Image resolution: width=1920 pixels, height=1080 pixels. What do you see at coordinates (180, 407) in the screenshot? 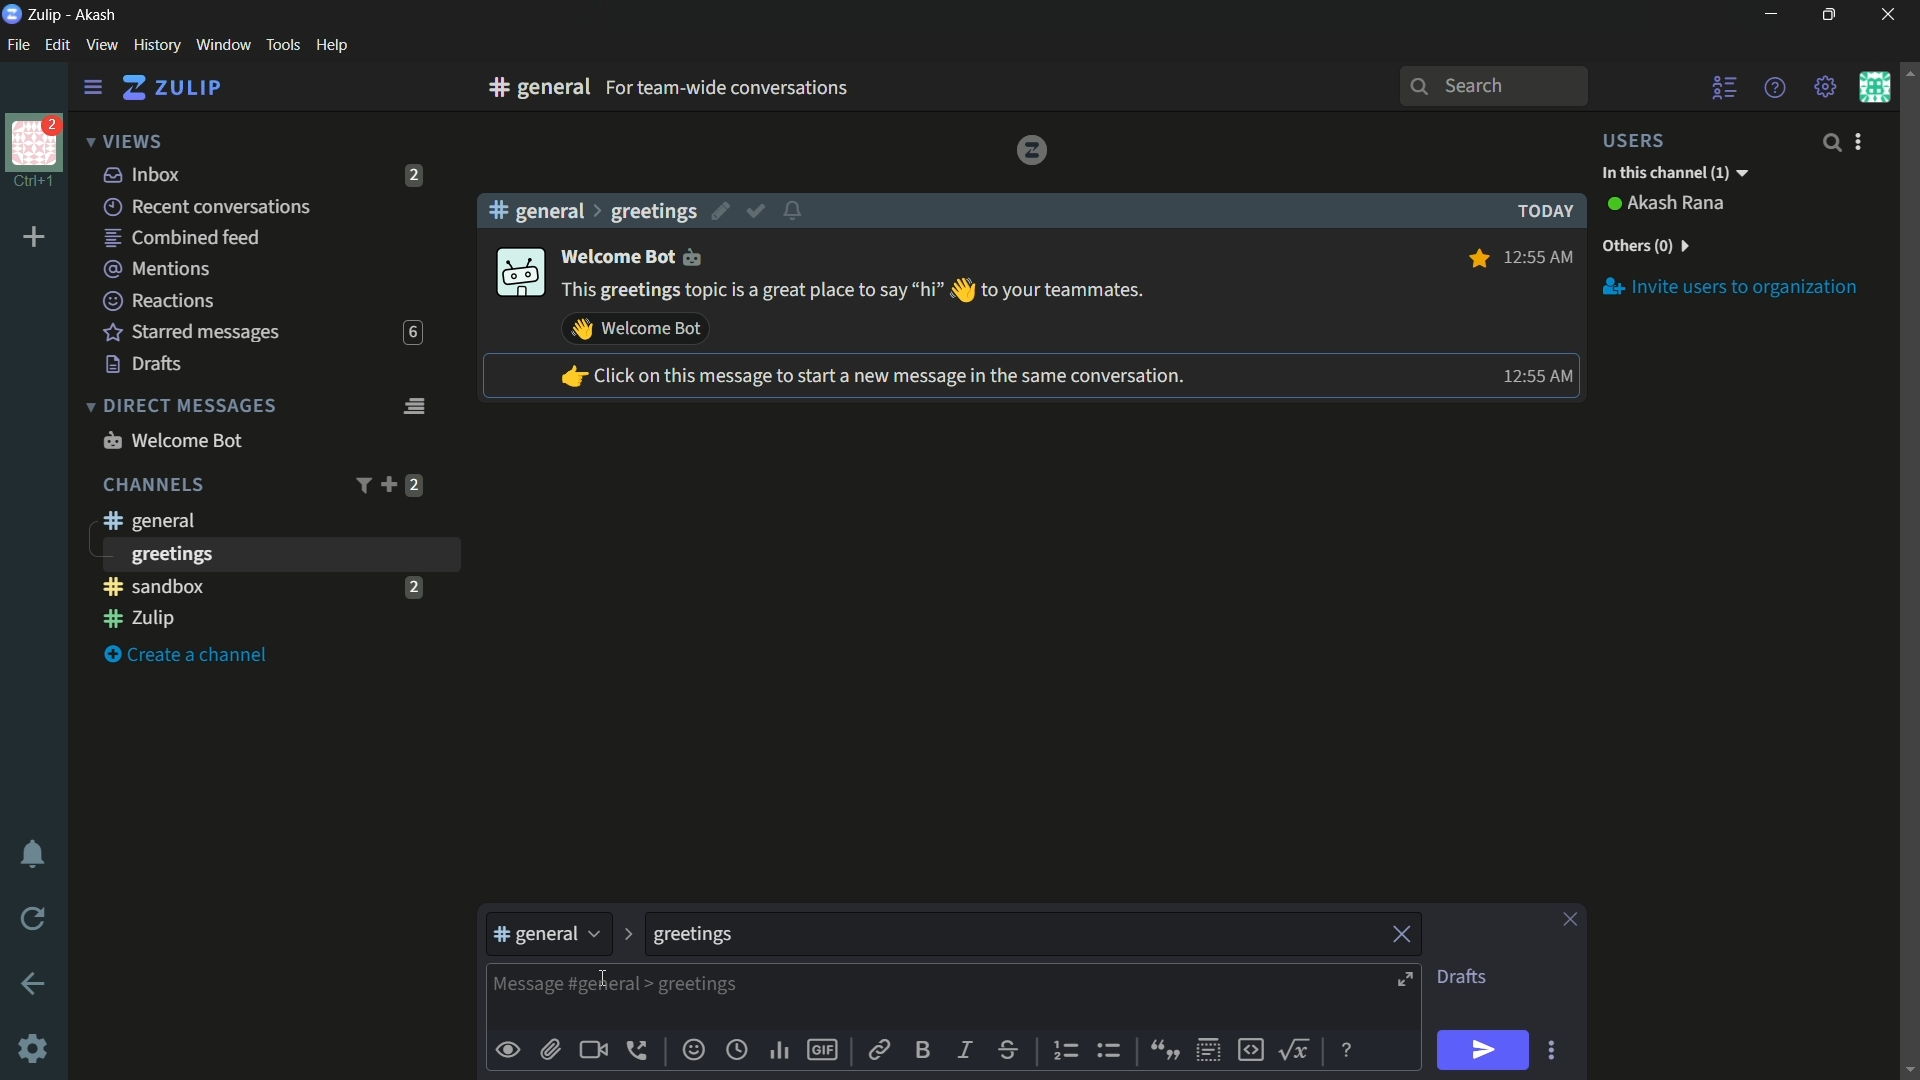
I see `direct messages dropdown` at bounding box center [180, 407].